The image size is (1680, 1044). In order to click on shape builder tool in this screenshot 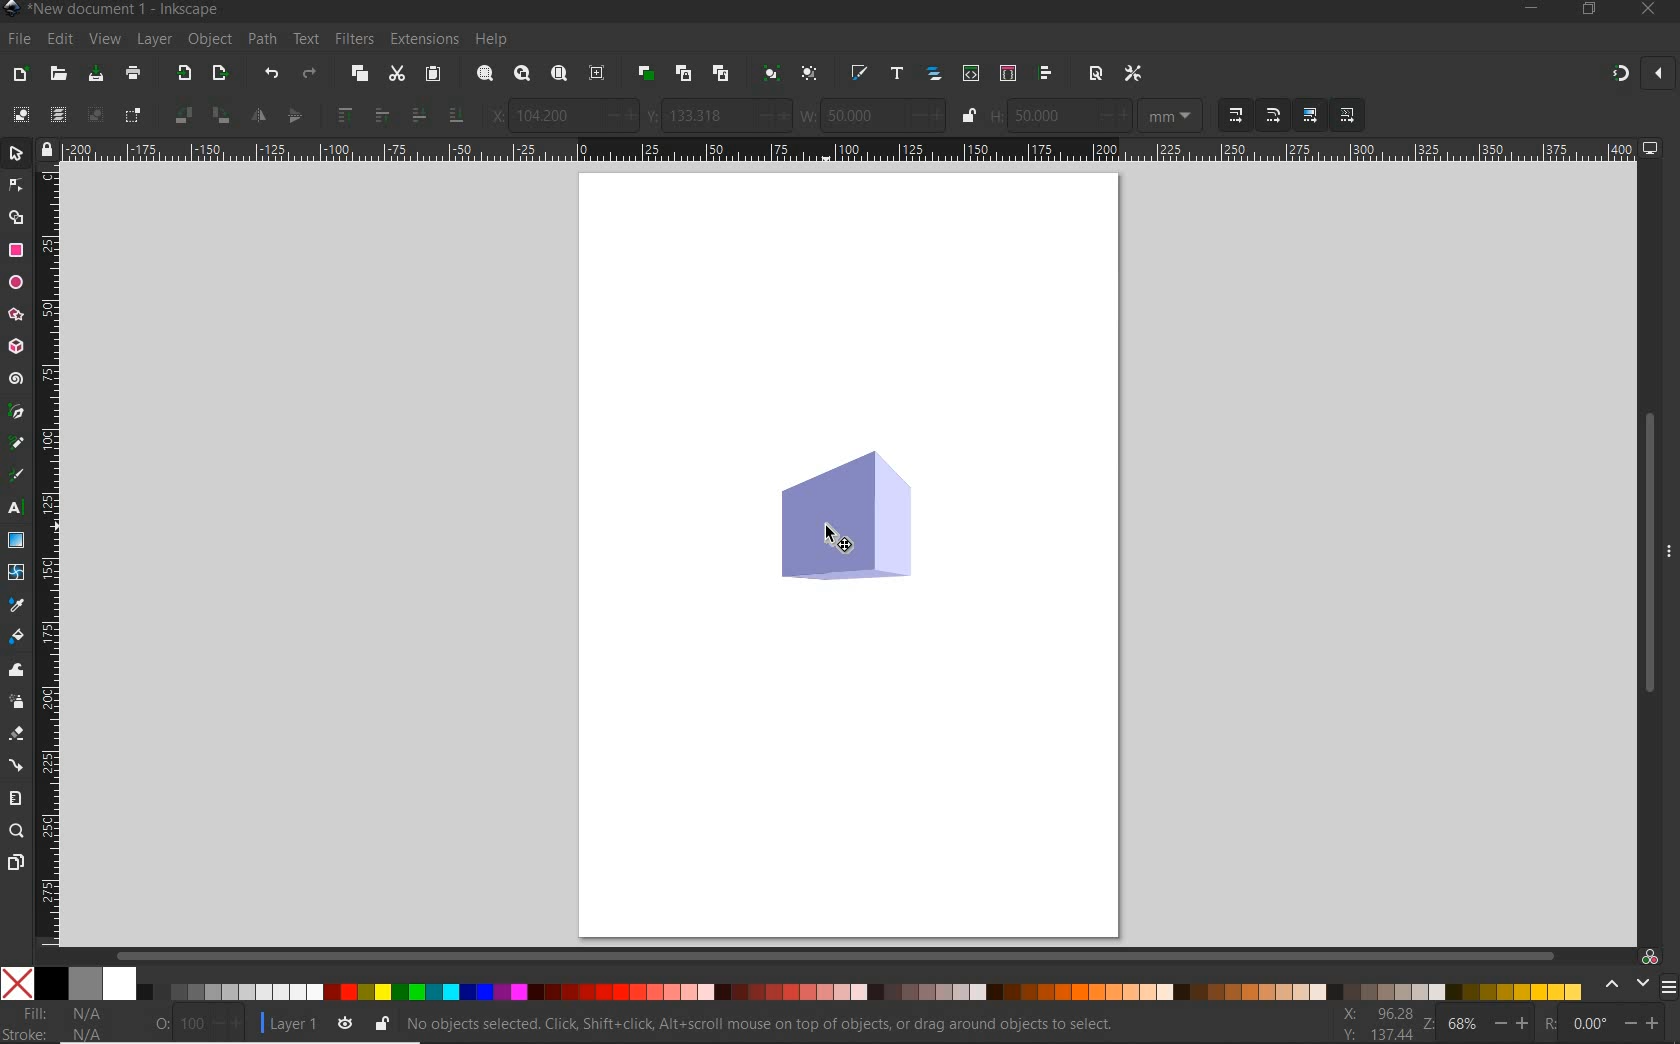, I will do `click(19, 218)`.